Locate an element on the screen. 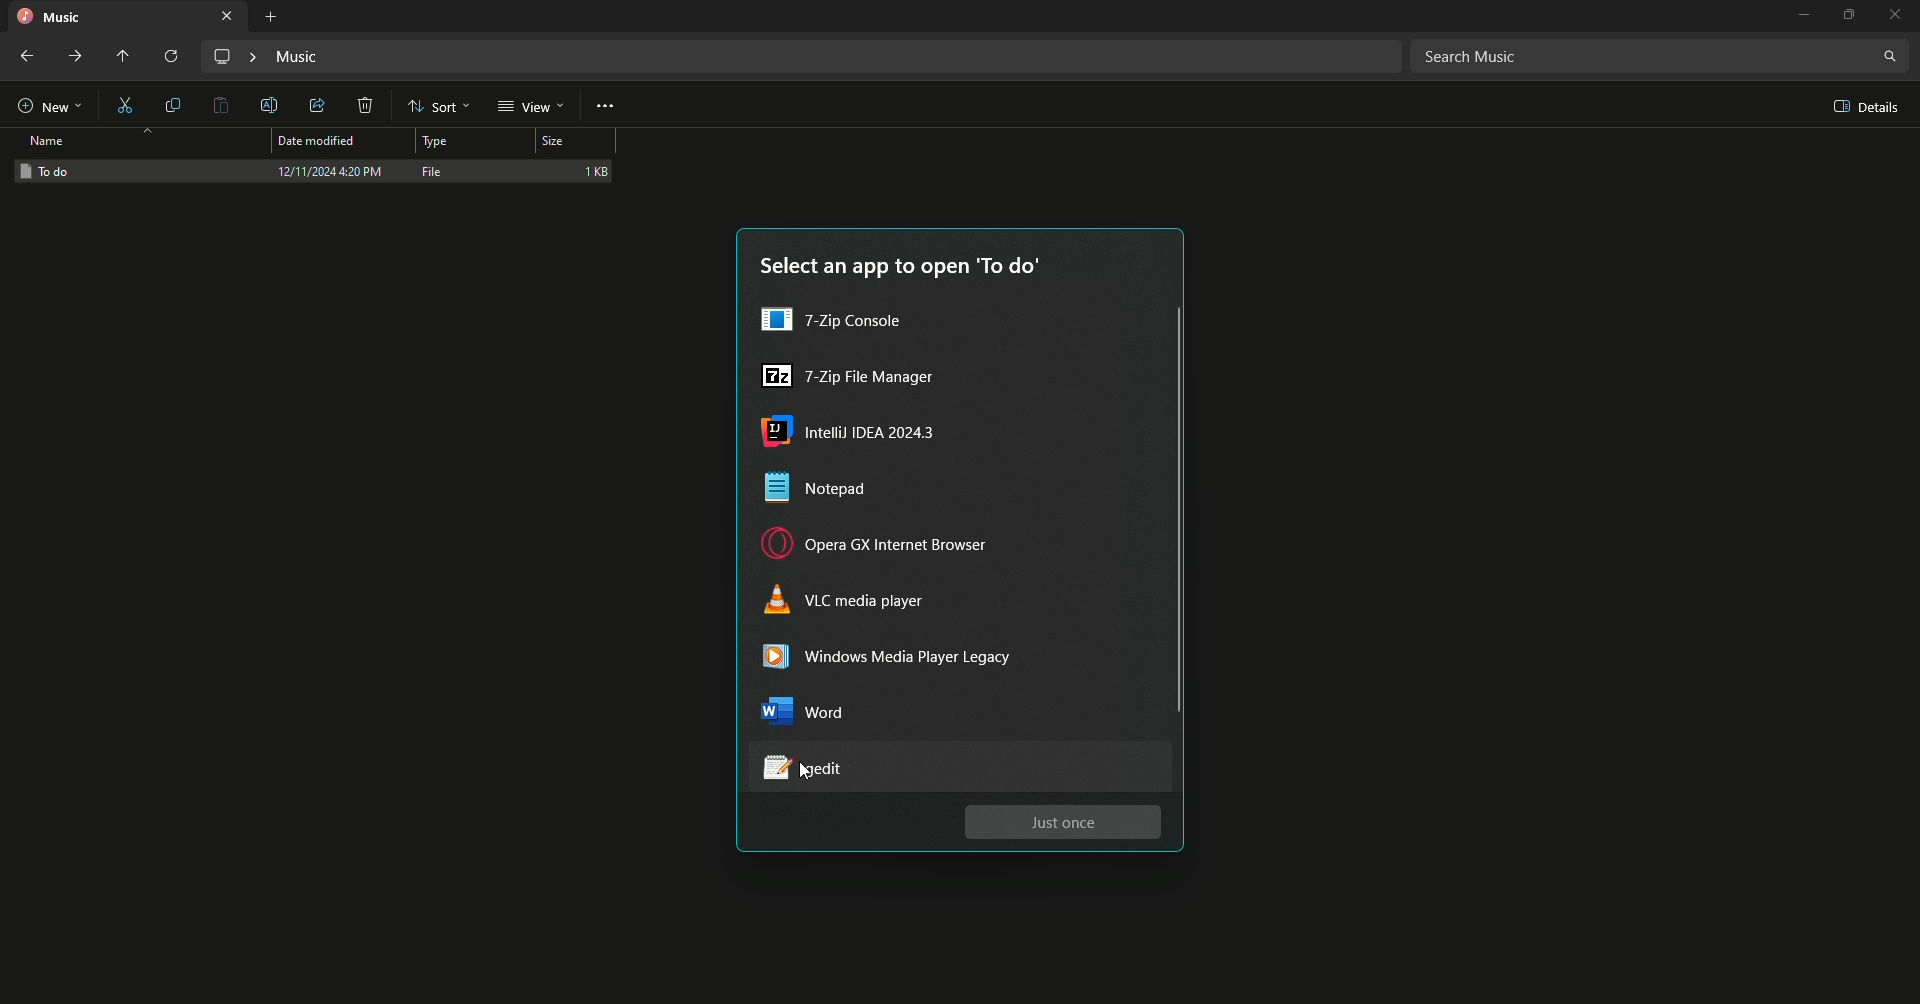 This screenshot has width=1920, height=1004. Word is located at coordinates (823, 717).